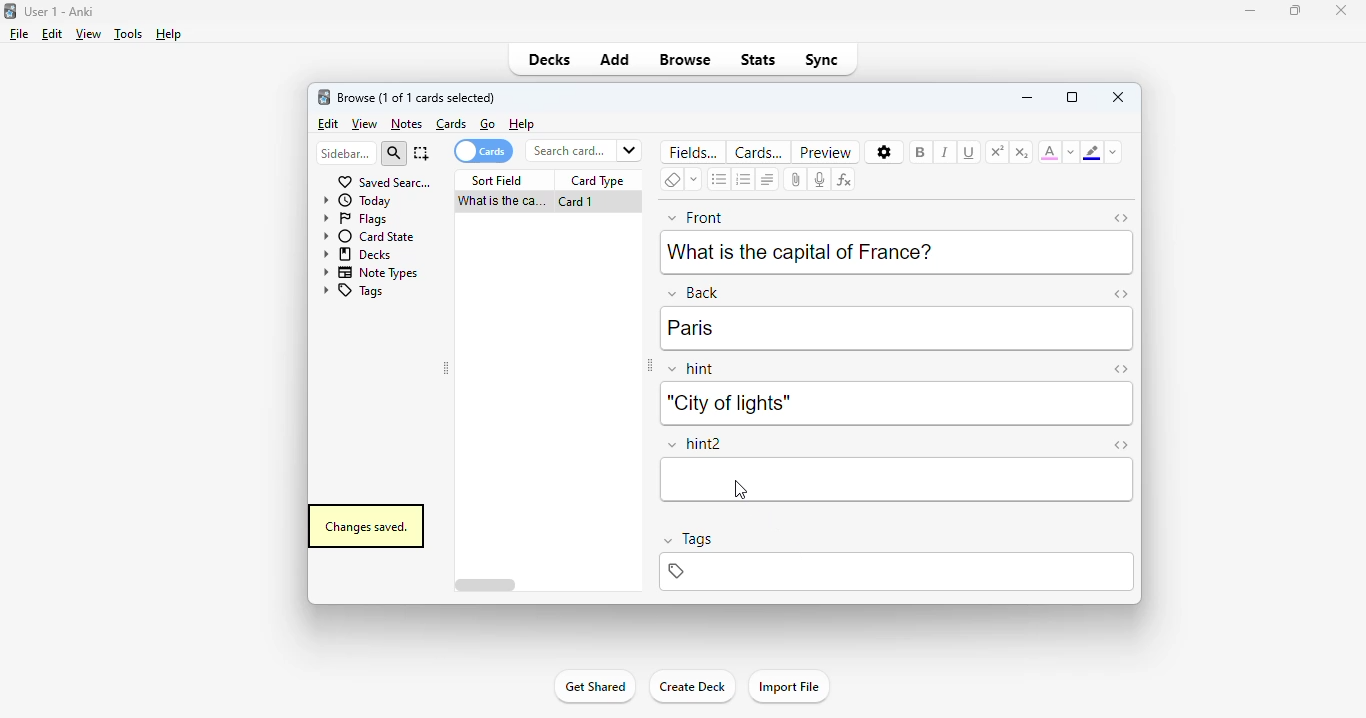 The image size is (1366, 718). What do you see at coordinates (1120, 369) in the screenshot?
I see `toggle HTML editor` at bounding box center [1120, 369].